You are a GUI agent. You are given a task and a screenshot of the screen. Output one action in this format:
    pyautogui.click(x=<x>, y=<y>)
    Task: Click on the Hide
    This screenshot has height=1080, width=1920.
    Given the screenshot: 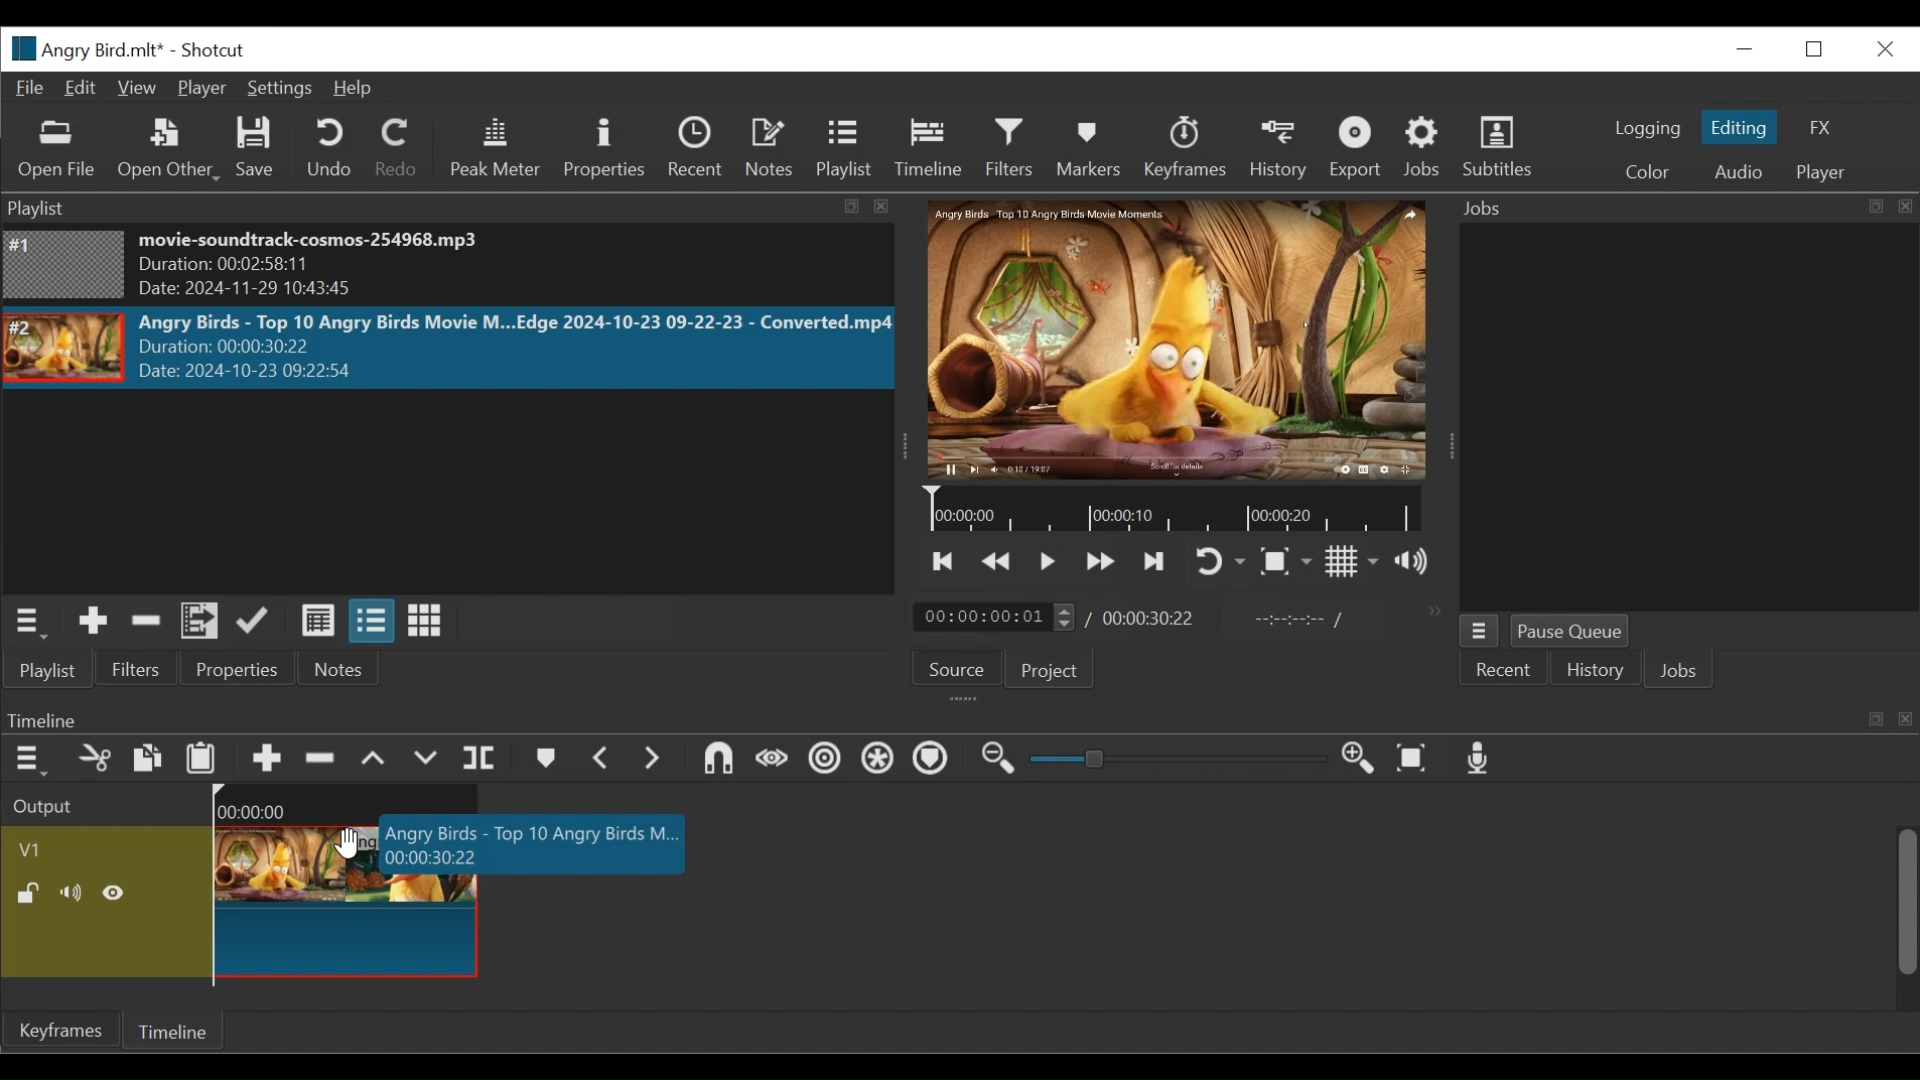 What is the action you would take?
    pyautogui.click(x=116, y=894)
    